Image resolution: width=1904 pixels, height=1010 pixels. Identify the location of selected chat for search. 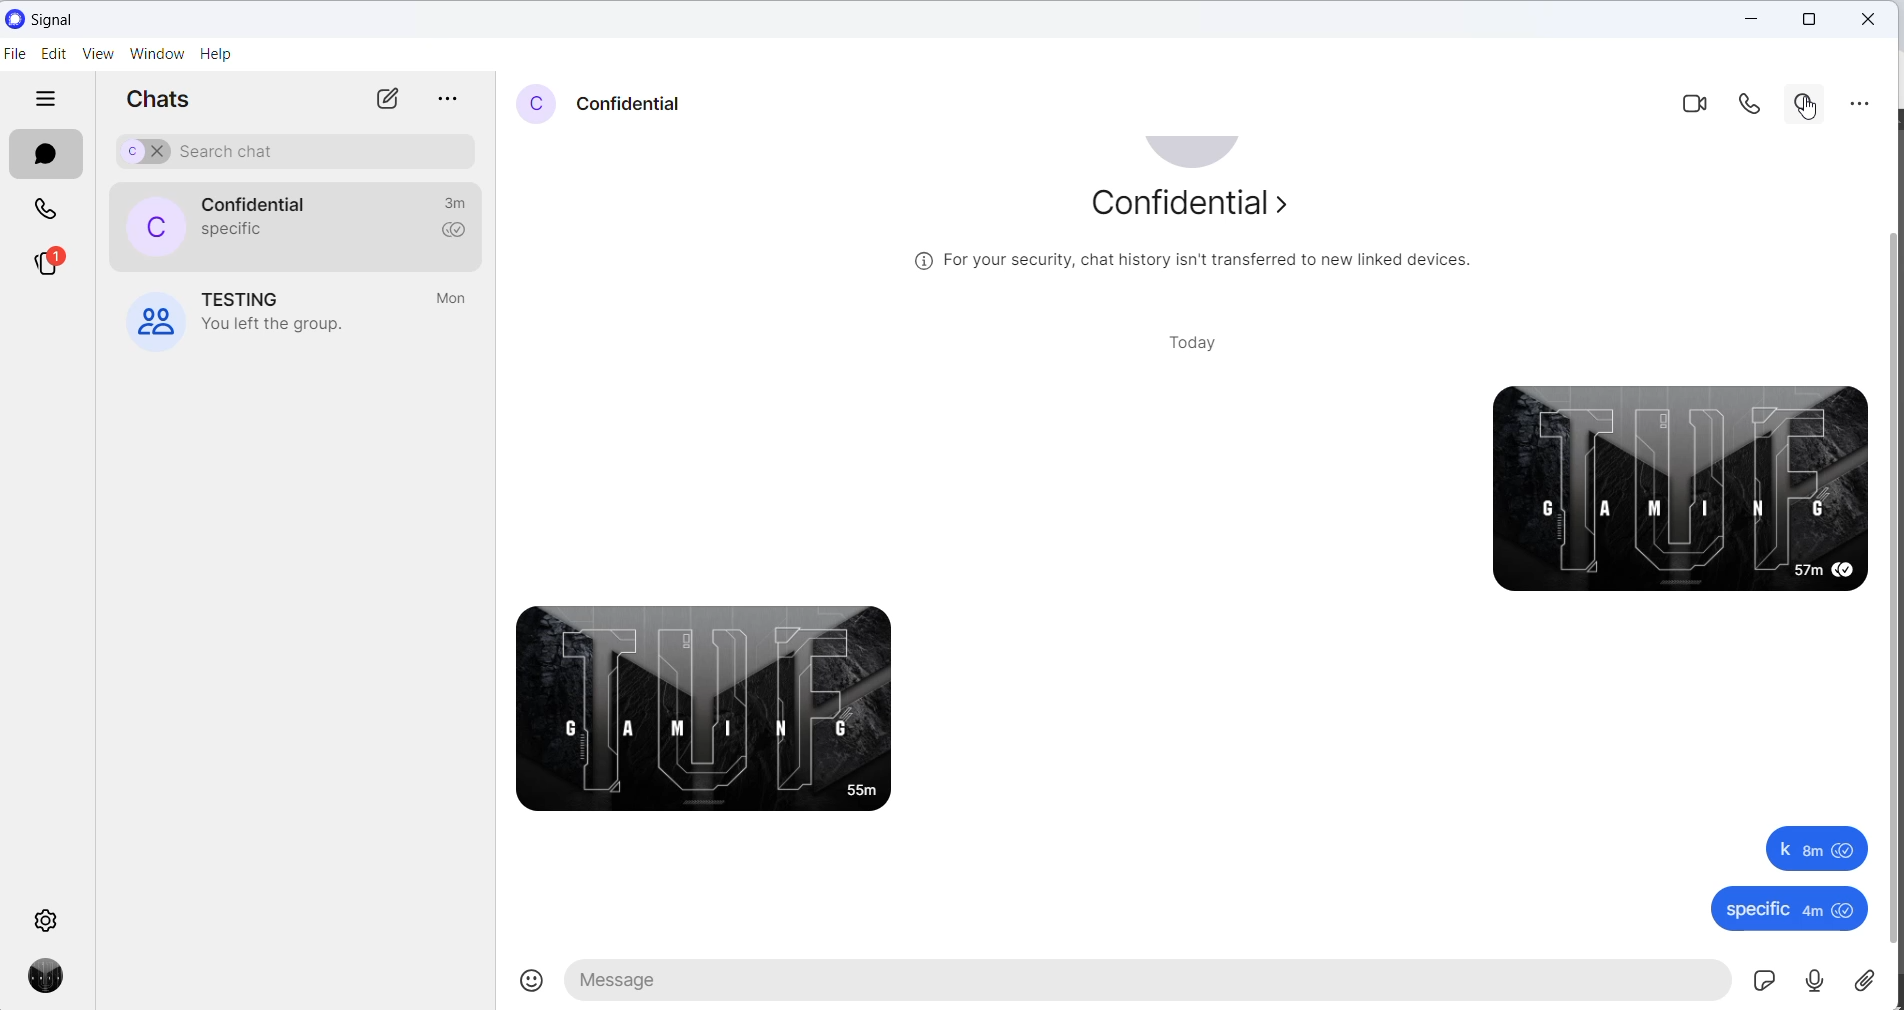
(136, 152).